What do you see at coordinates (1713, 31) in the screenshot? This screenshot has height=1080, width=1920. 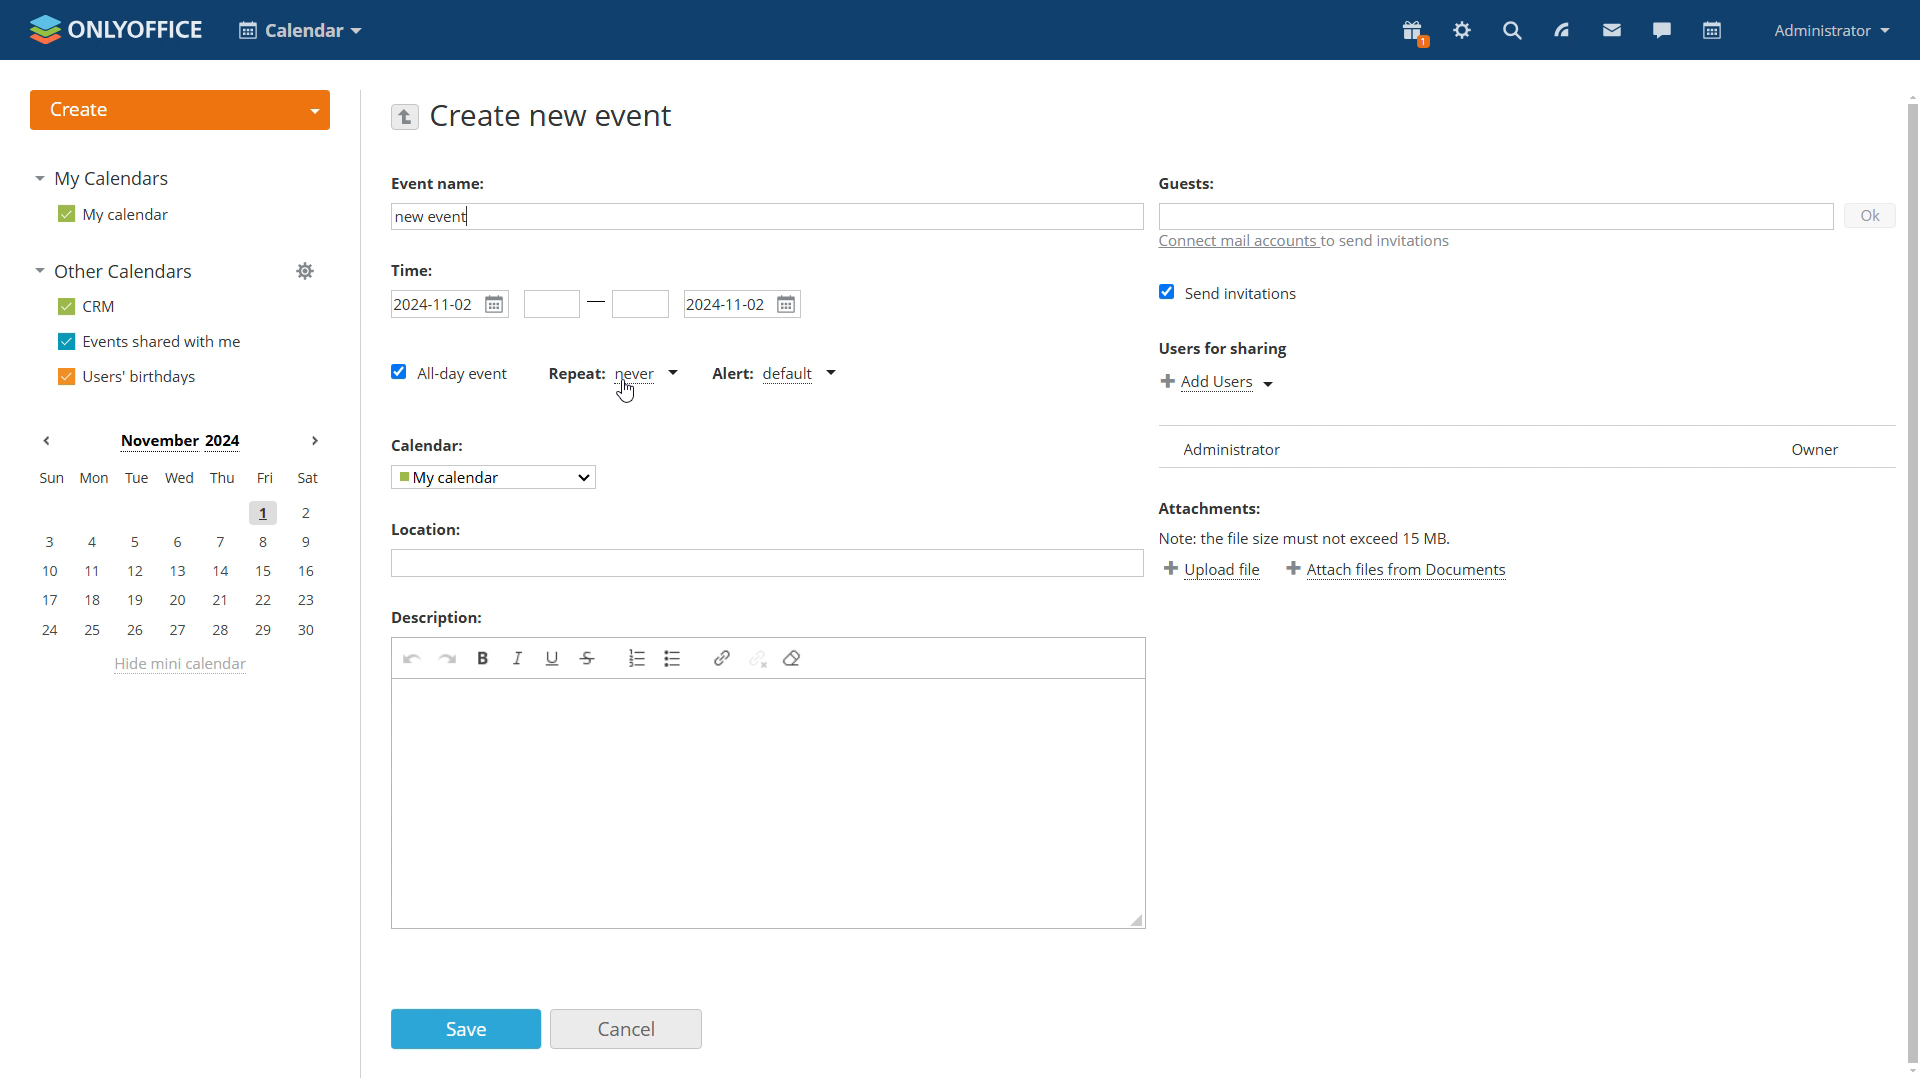 I see `calendar` at bounding box center [1713, 31].